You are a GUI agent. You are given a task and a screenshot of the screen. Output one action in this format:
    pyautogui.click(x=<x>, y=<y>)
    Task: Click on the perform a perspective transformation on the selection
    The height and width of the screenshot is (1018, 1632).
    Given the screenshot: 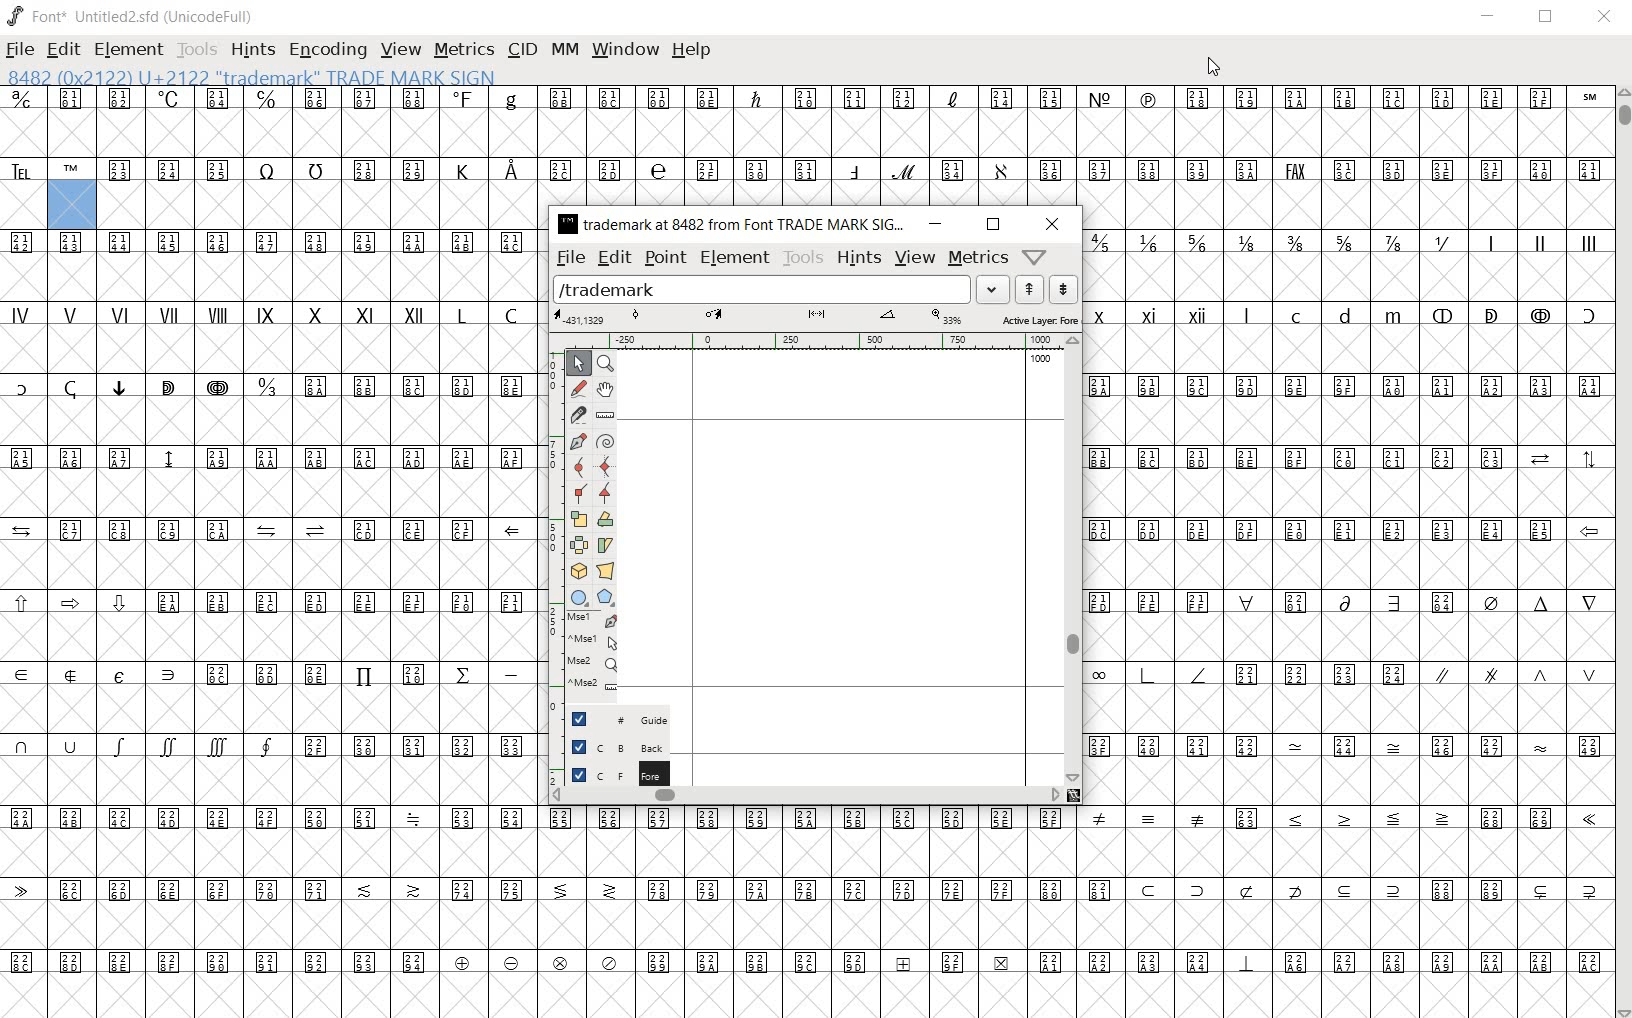 What is the action you would take?
    pyautogui.click(x=604, y=569)
    